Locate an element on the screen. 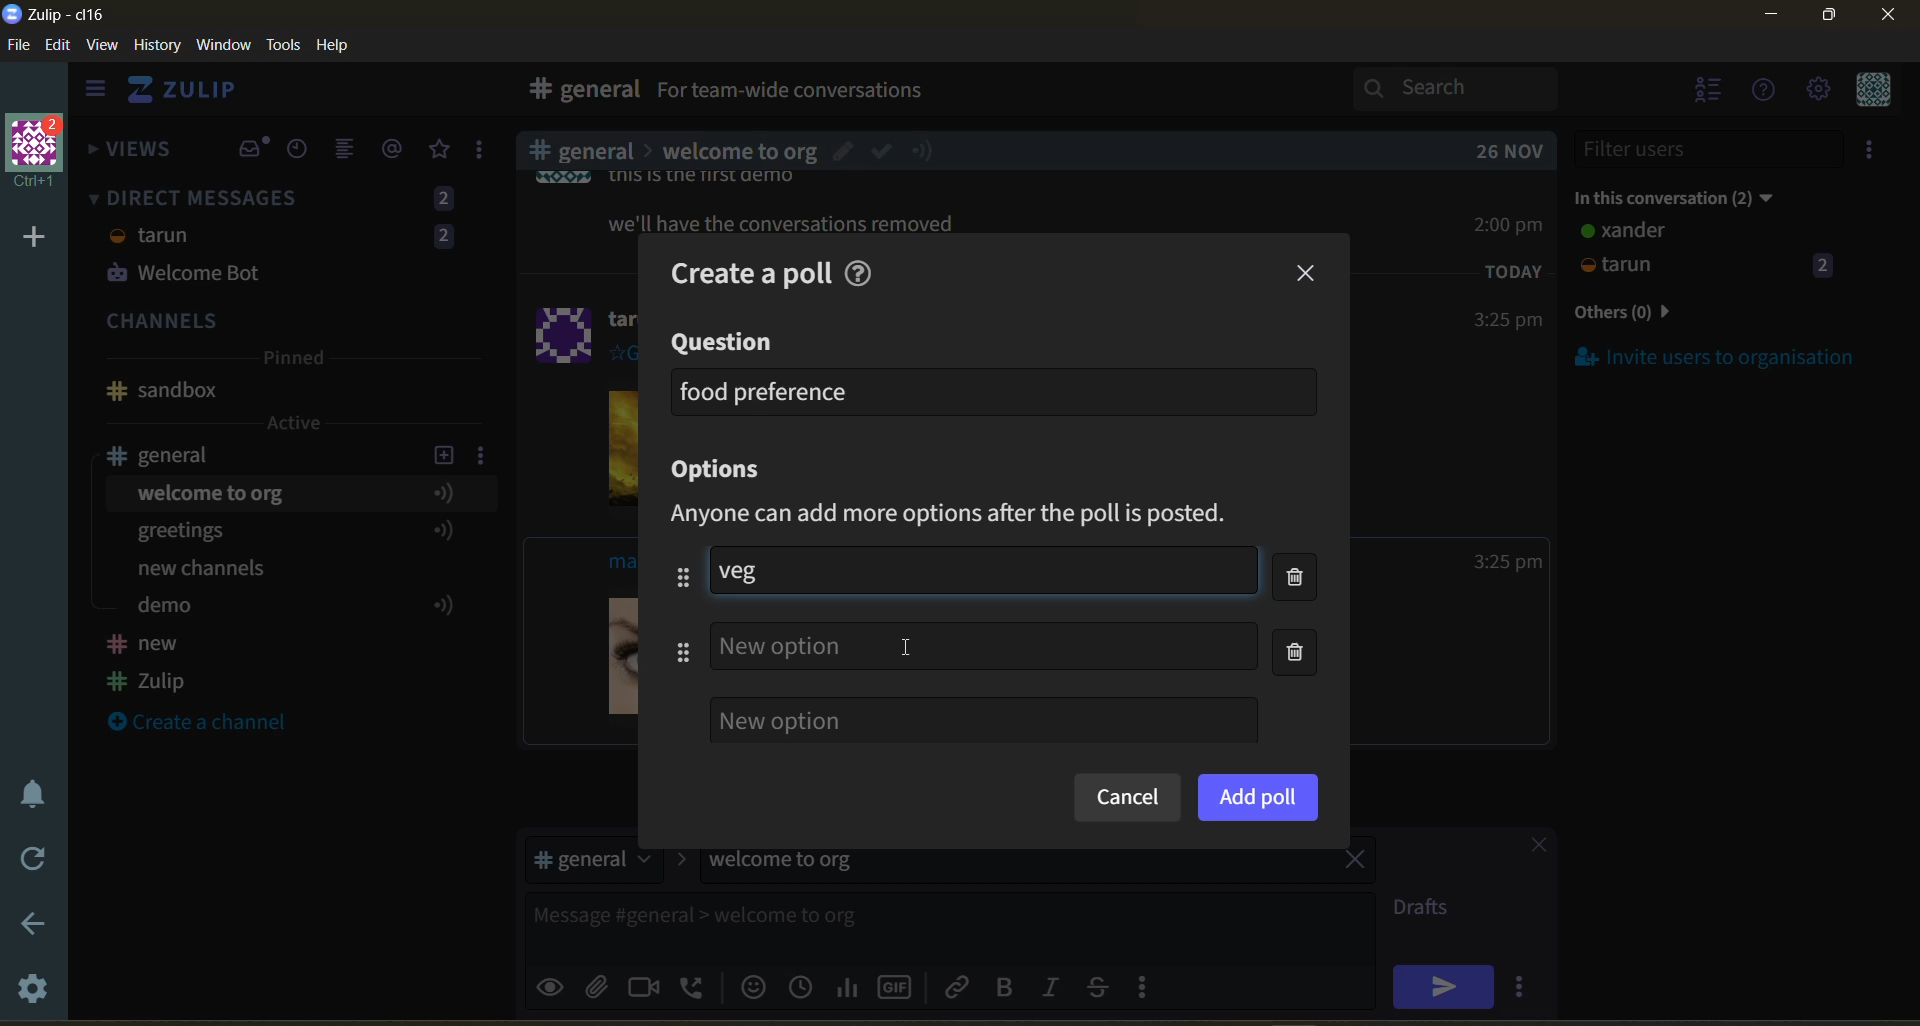 Image resolution: width=1920 pixels, height=1026 pixels.  is located at coordinates (785, 227).